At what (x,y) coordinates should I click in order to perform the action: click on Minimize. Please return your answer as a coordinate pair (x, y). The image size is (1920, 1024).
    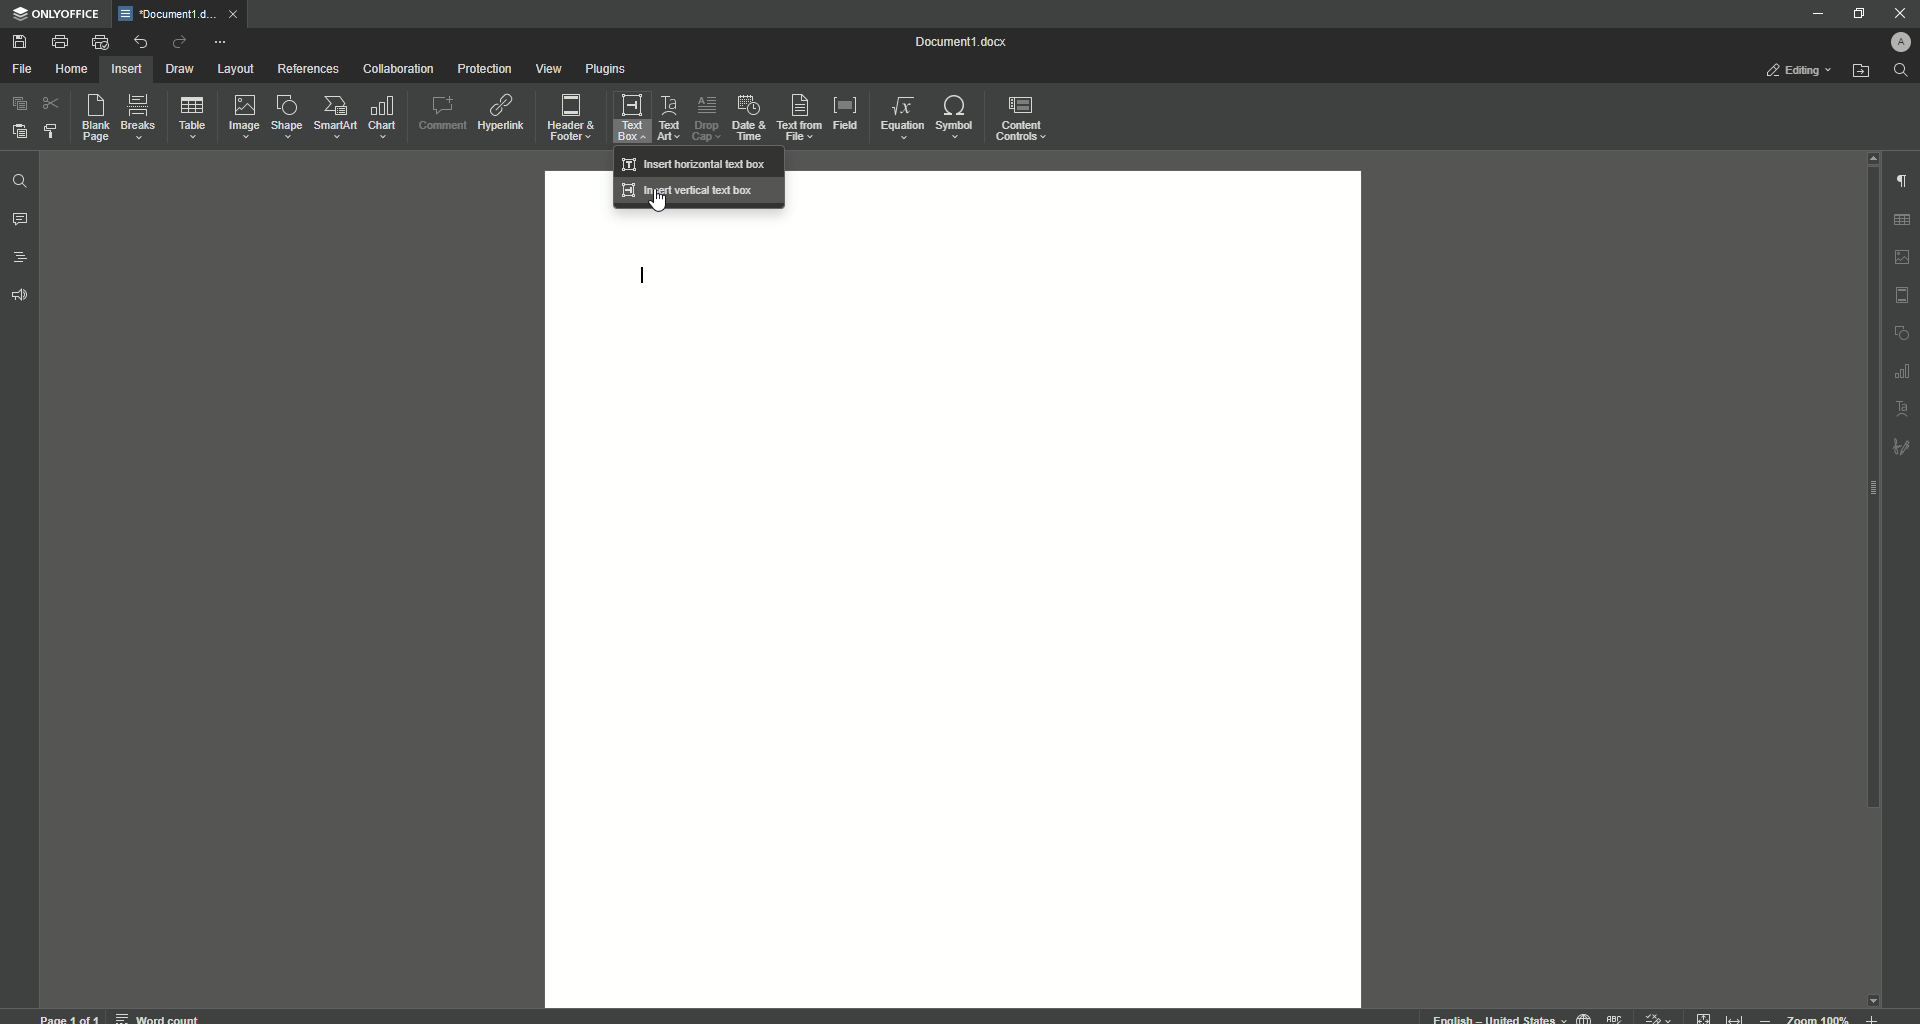
    Looking at the image, I should click on (1812, 13).